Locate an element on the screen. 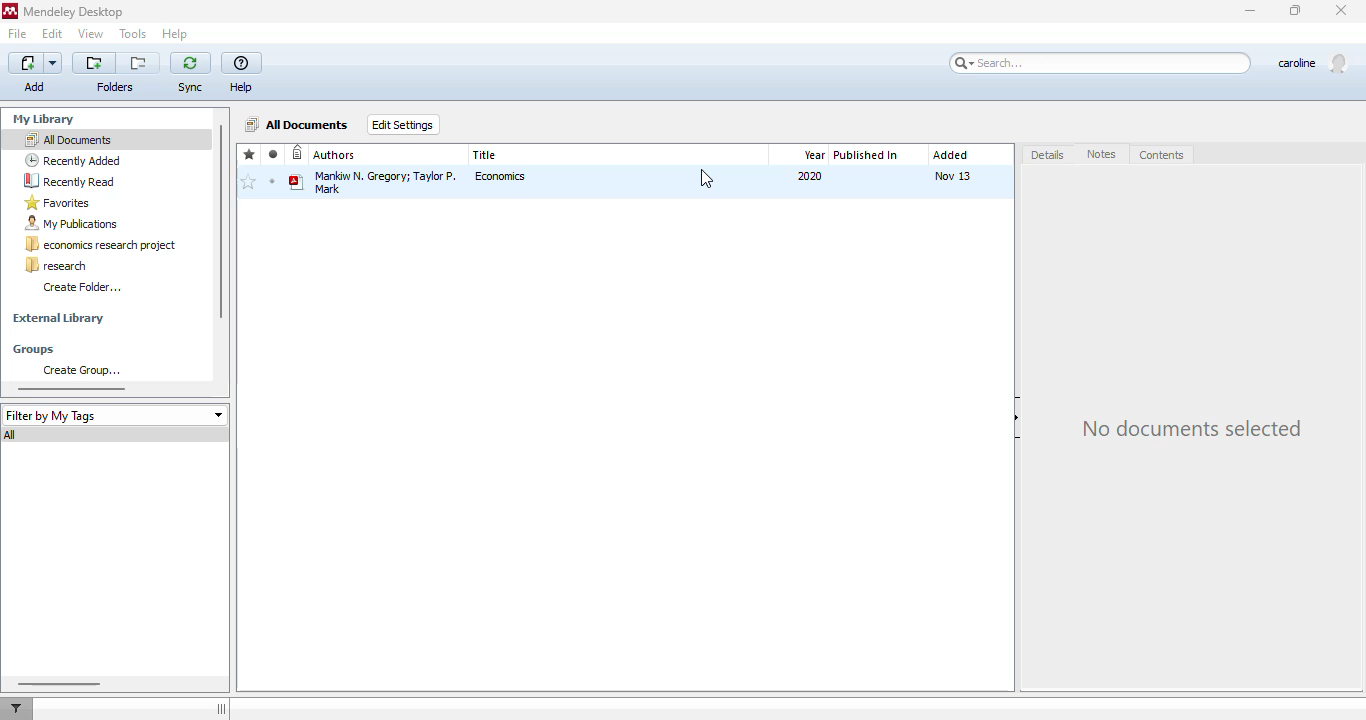  horizontal scroll bar is located at coordinates (72, 388).